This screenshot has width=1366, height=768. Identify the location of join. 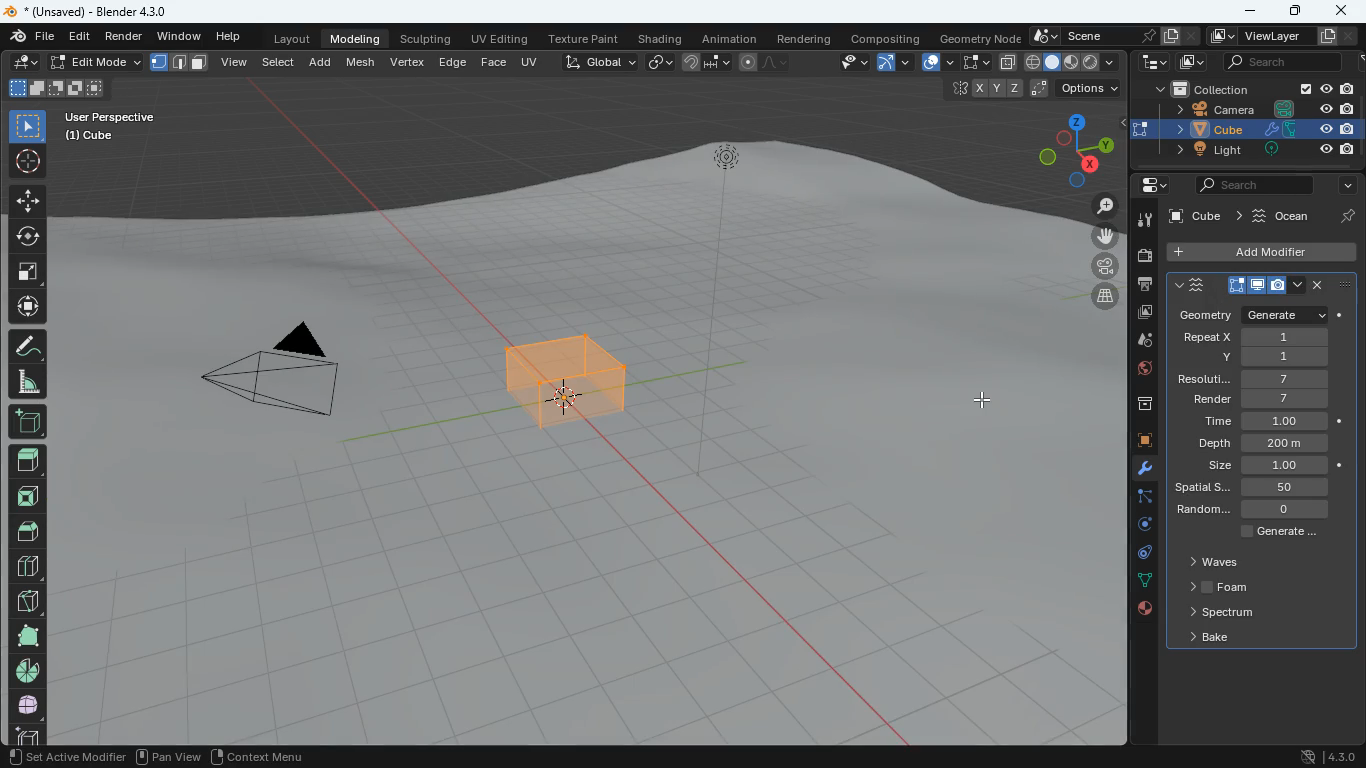
(708, 65).